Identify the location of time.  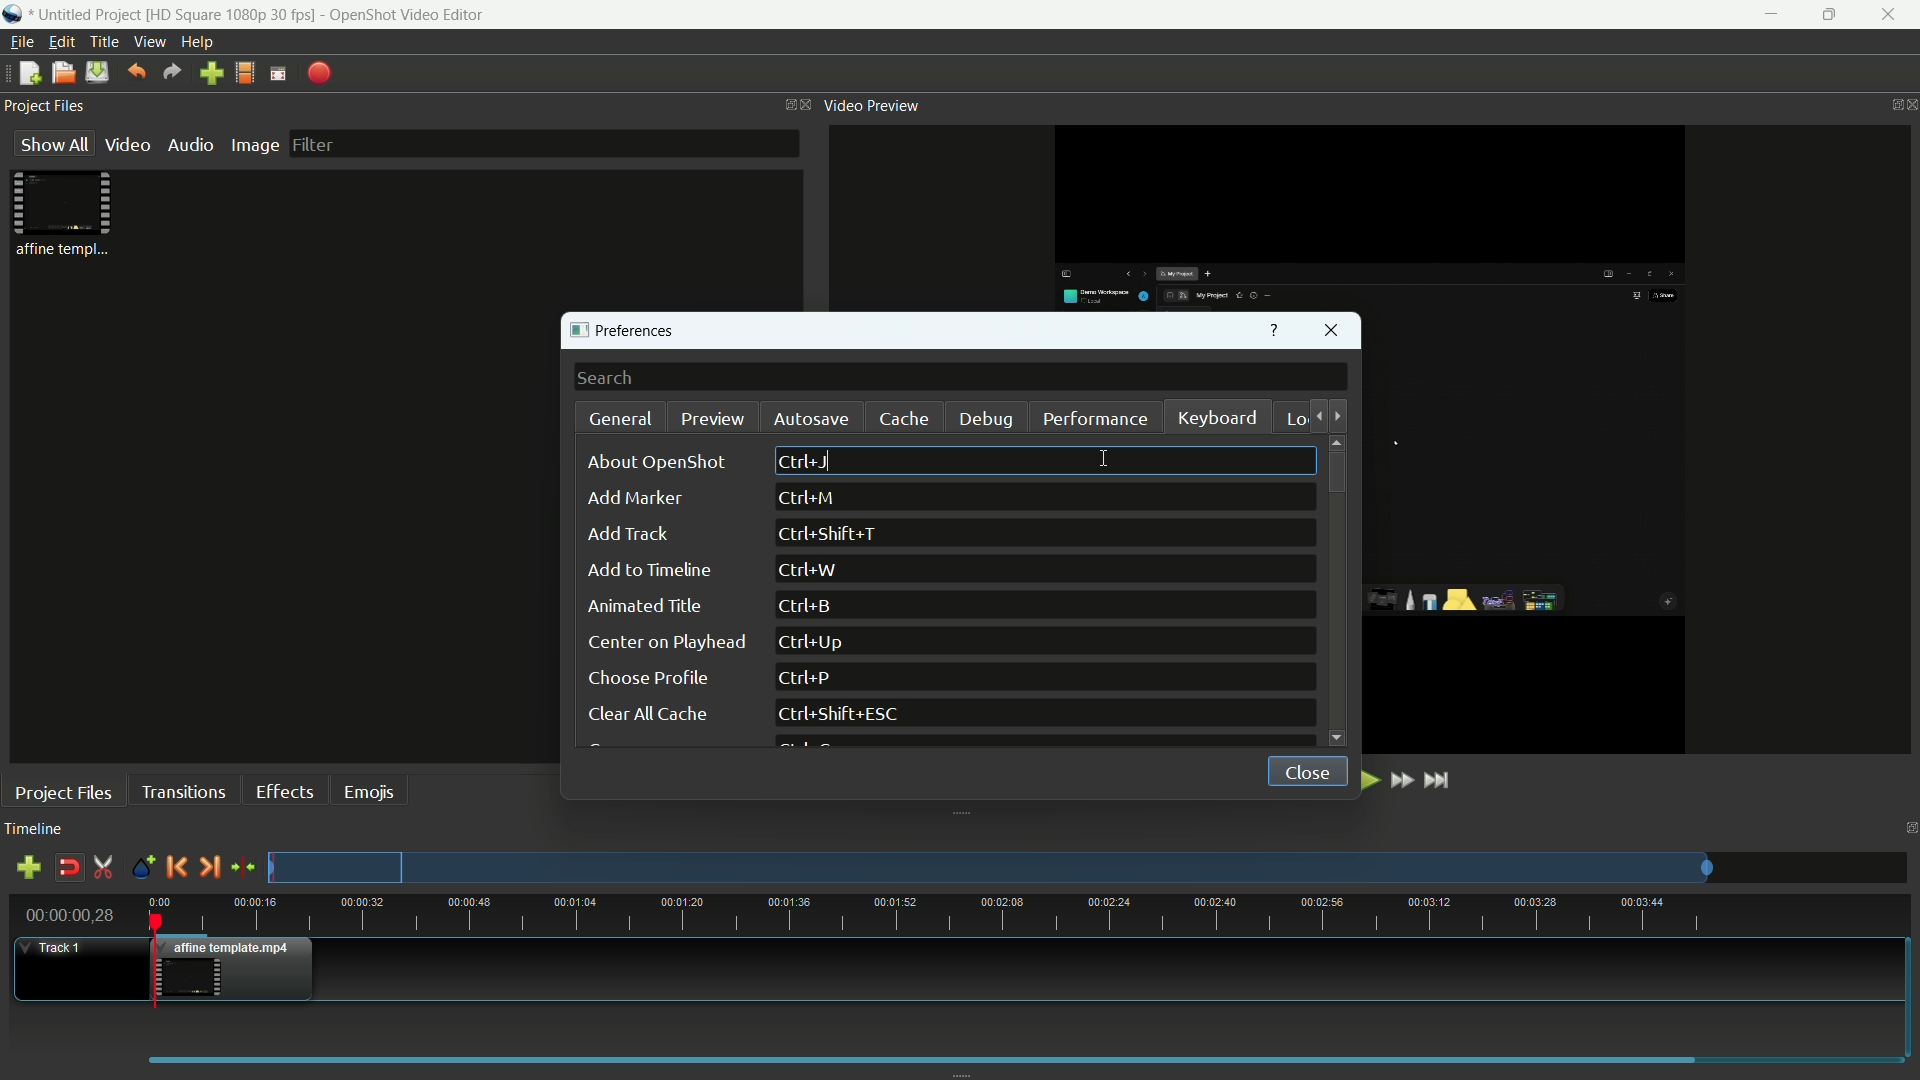
(1029, 915).